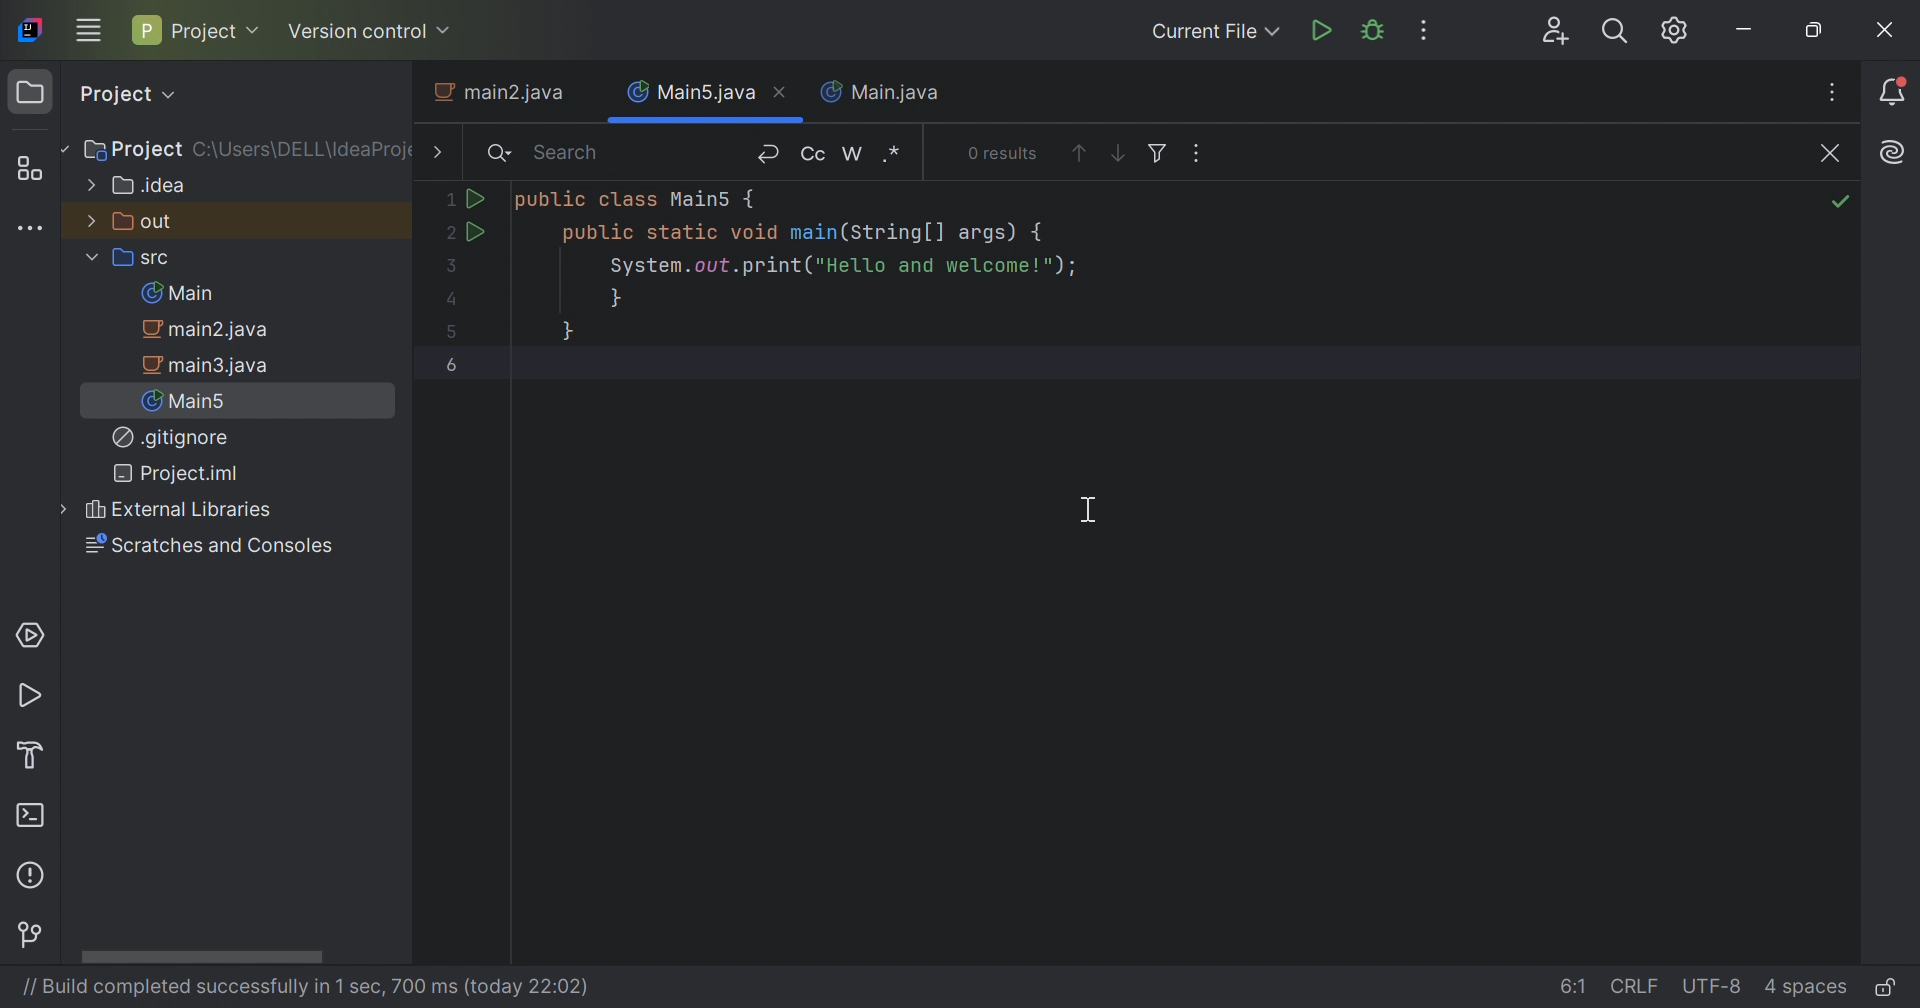 Image resolution: width=1920 pixels, height=1008 pixels. What do you see at coordinates (576, 155) in the screenshot?
I see `Search` at bounding box center [576, 155].